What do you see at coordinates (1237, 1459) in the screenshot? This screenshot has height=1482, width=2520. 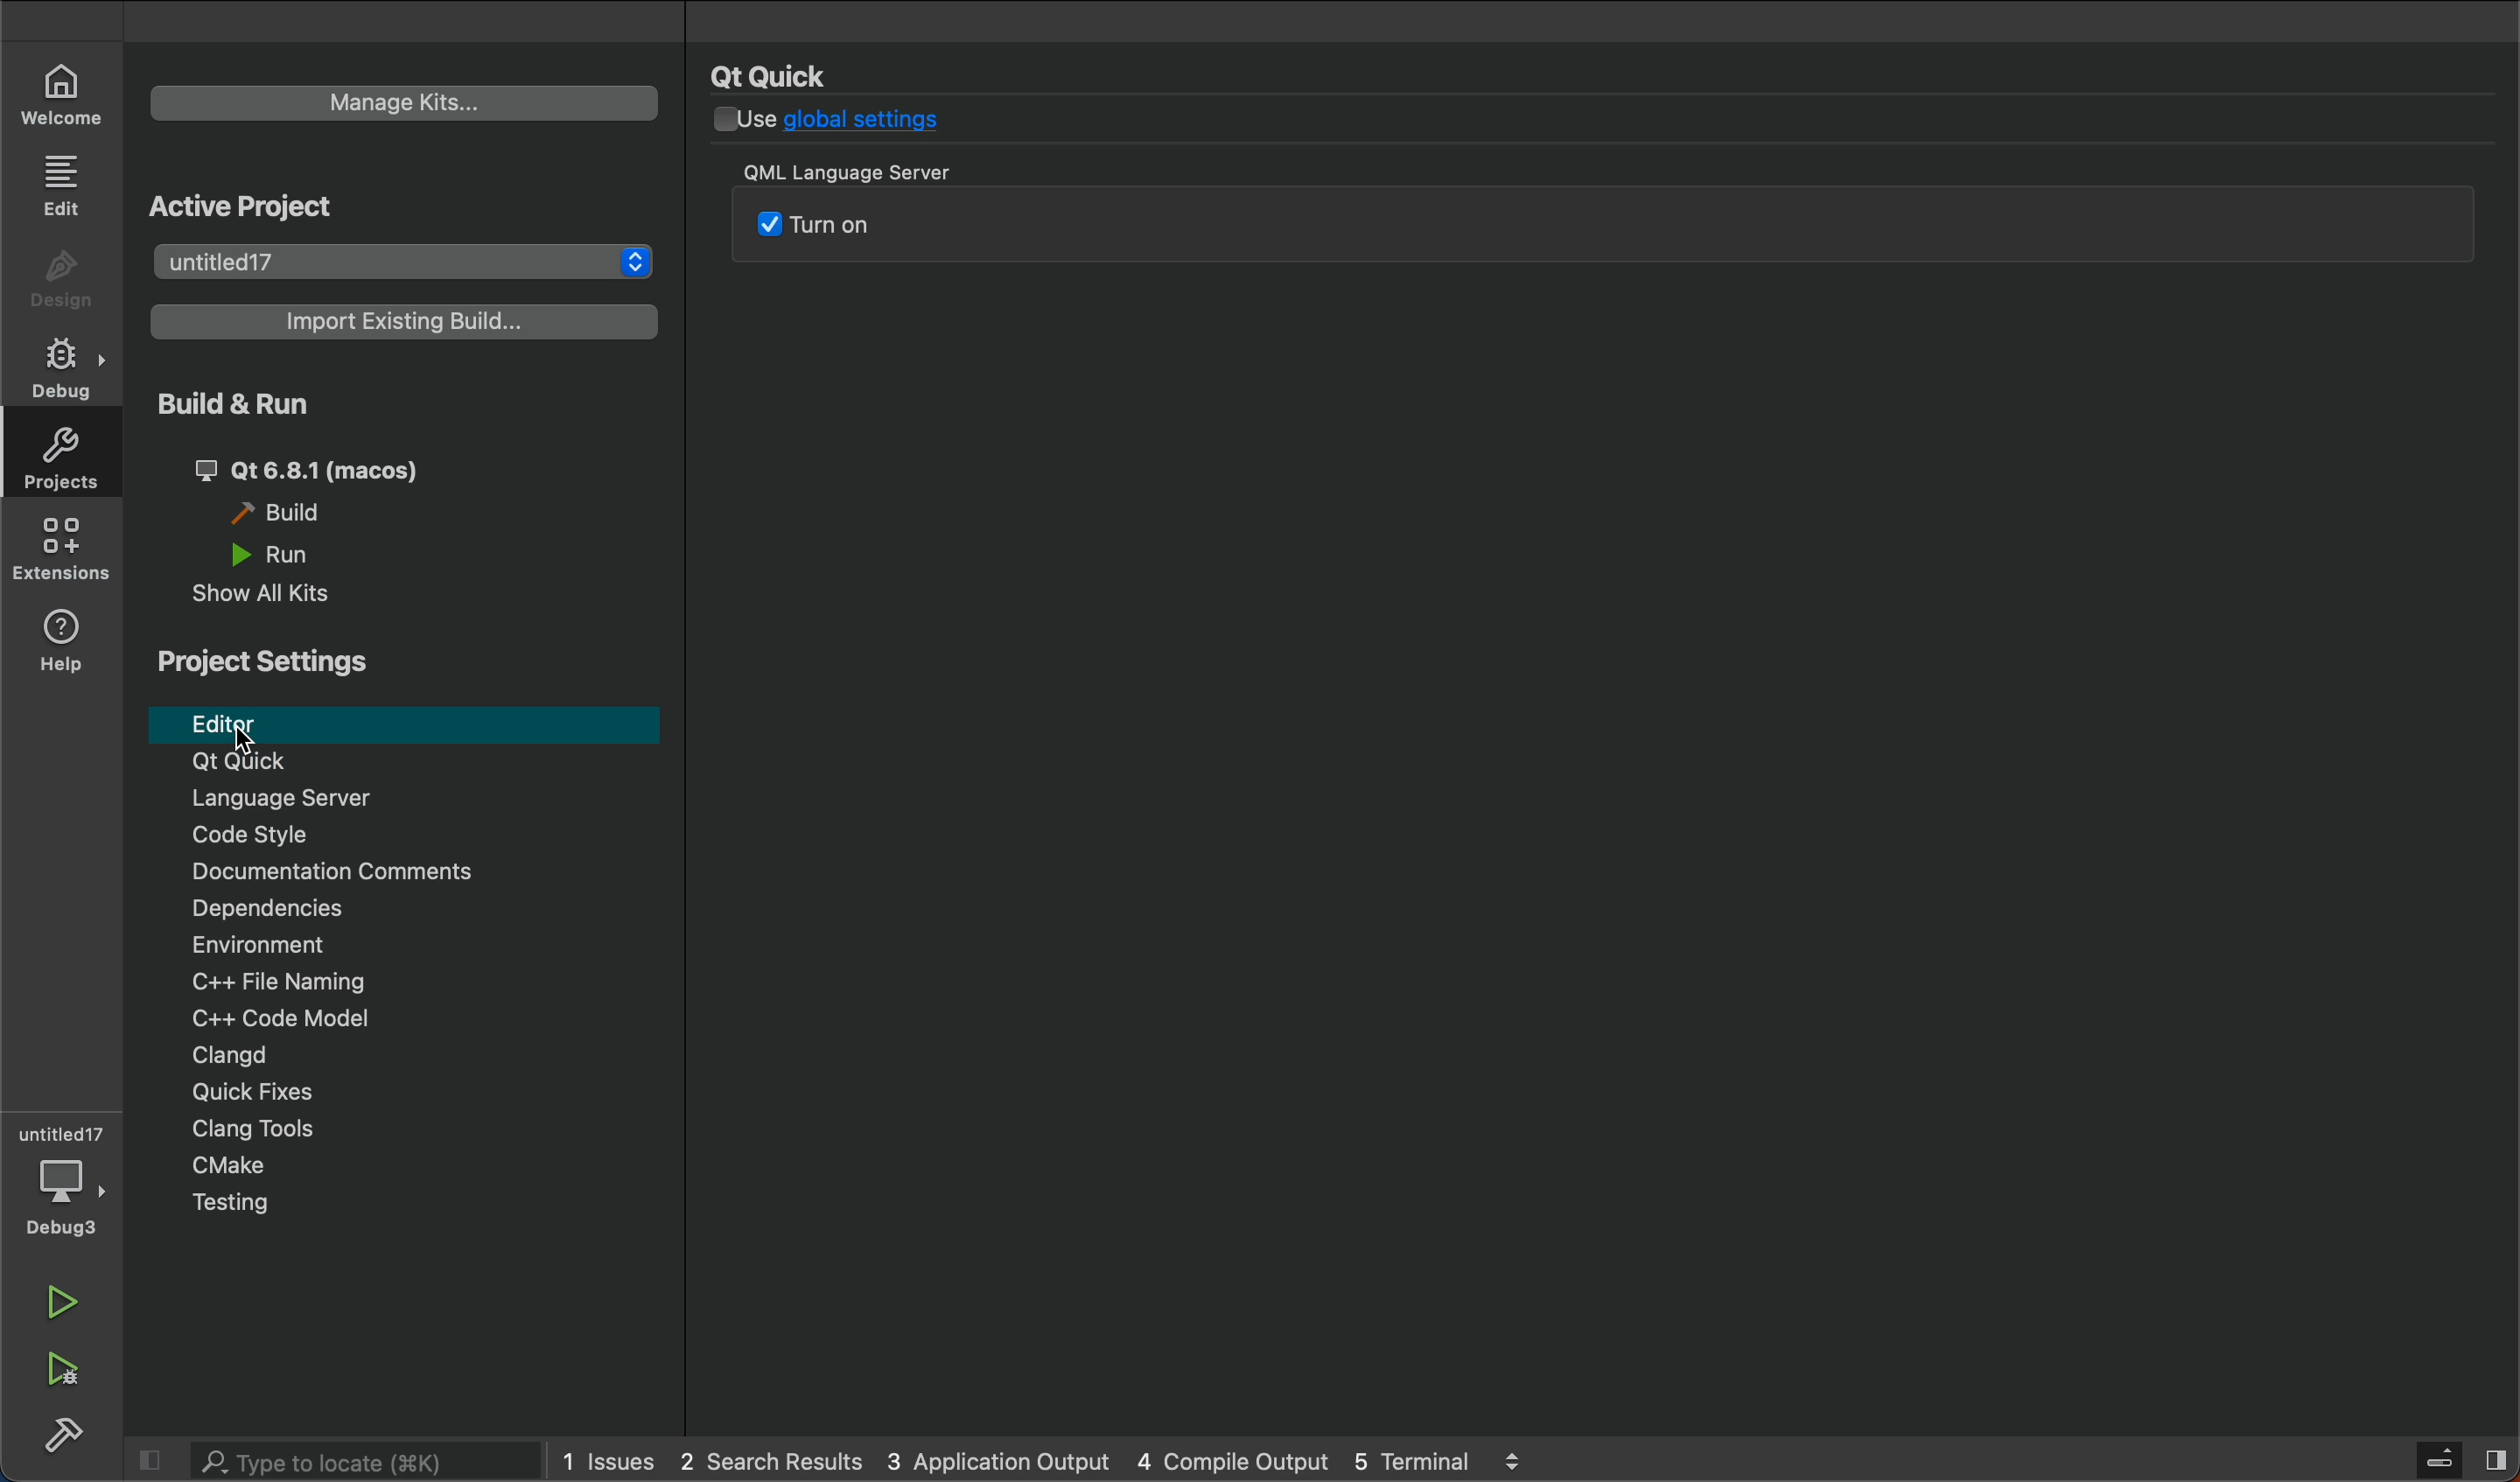 I see `compile output` at bounding box center [1237, 1459].